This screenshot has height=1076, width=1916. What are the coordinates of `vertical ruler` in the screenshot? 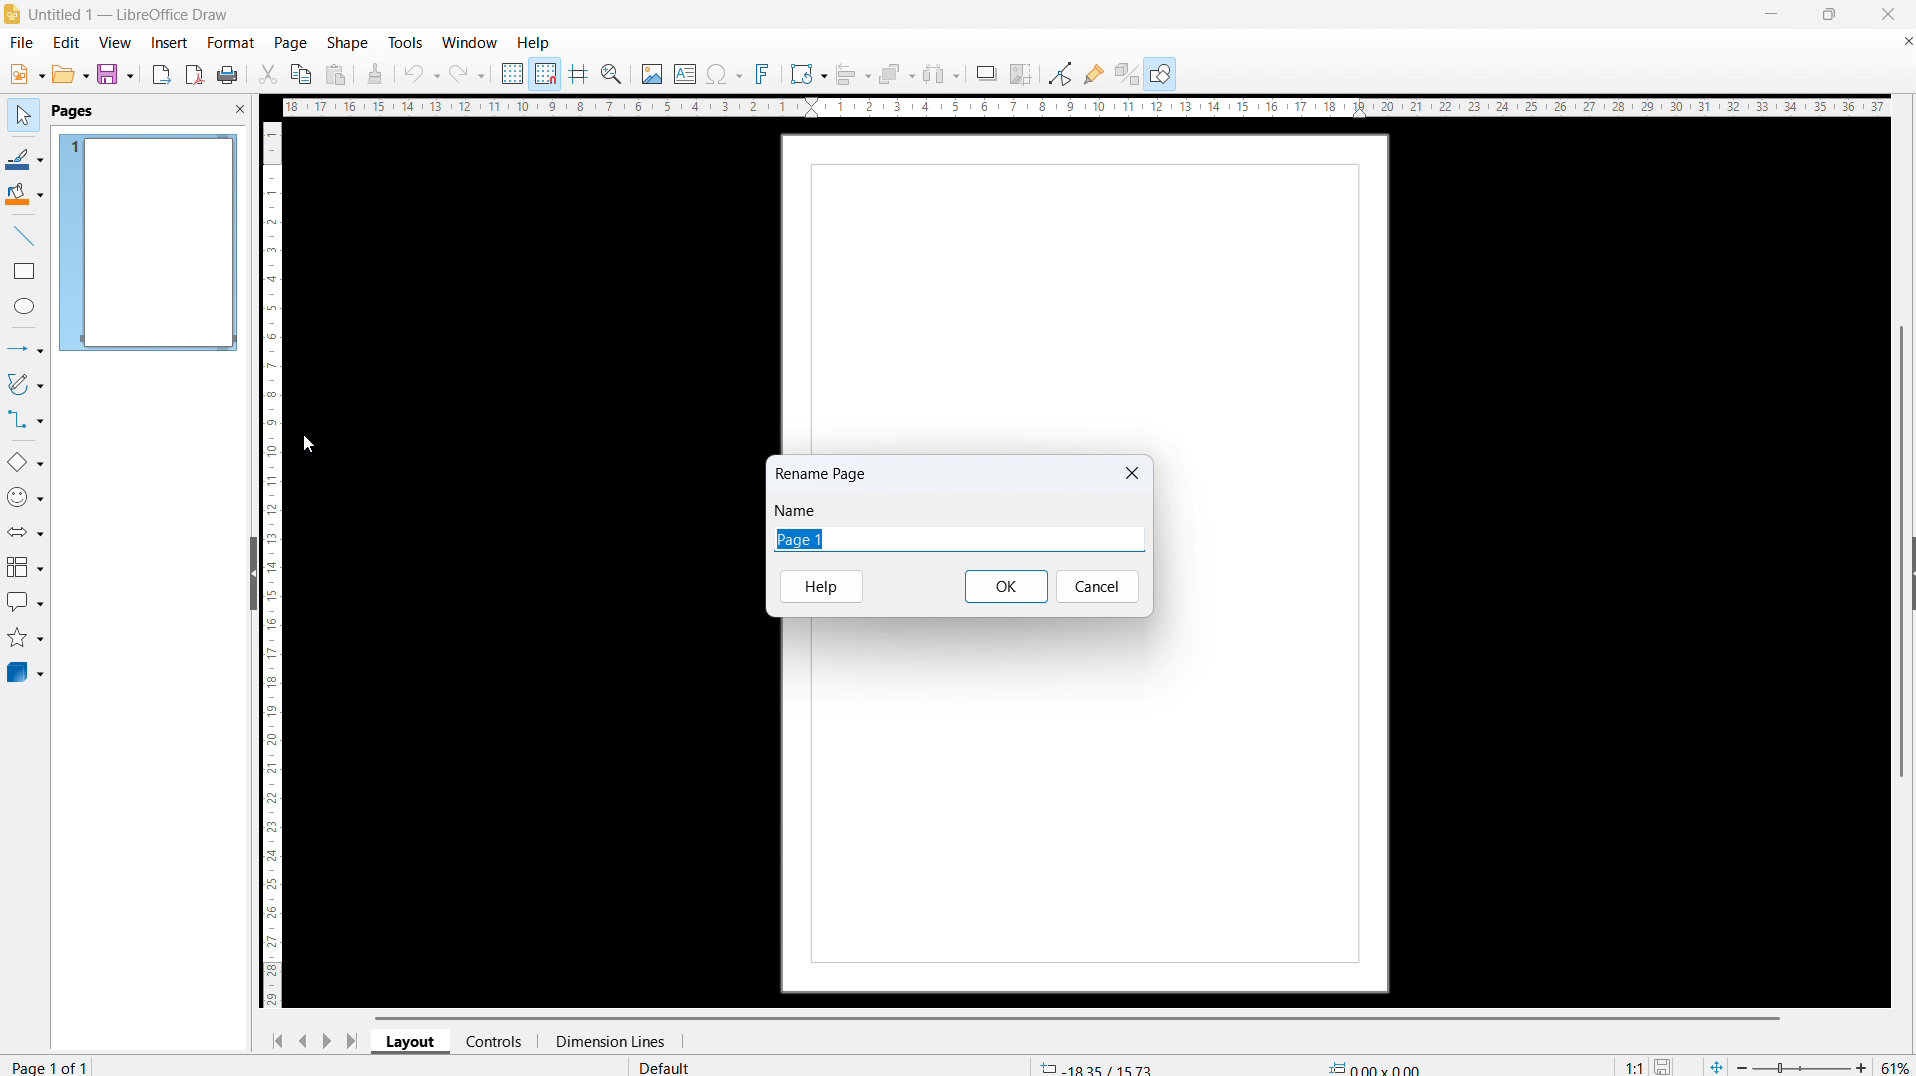 It's located at (275, 566).